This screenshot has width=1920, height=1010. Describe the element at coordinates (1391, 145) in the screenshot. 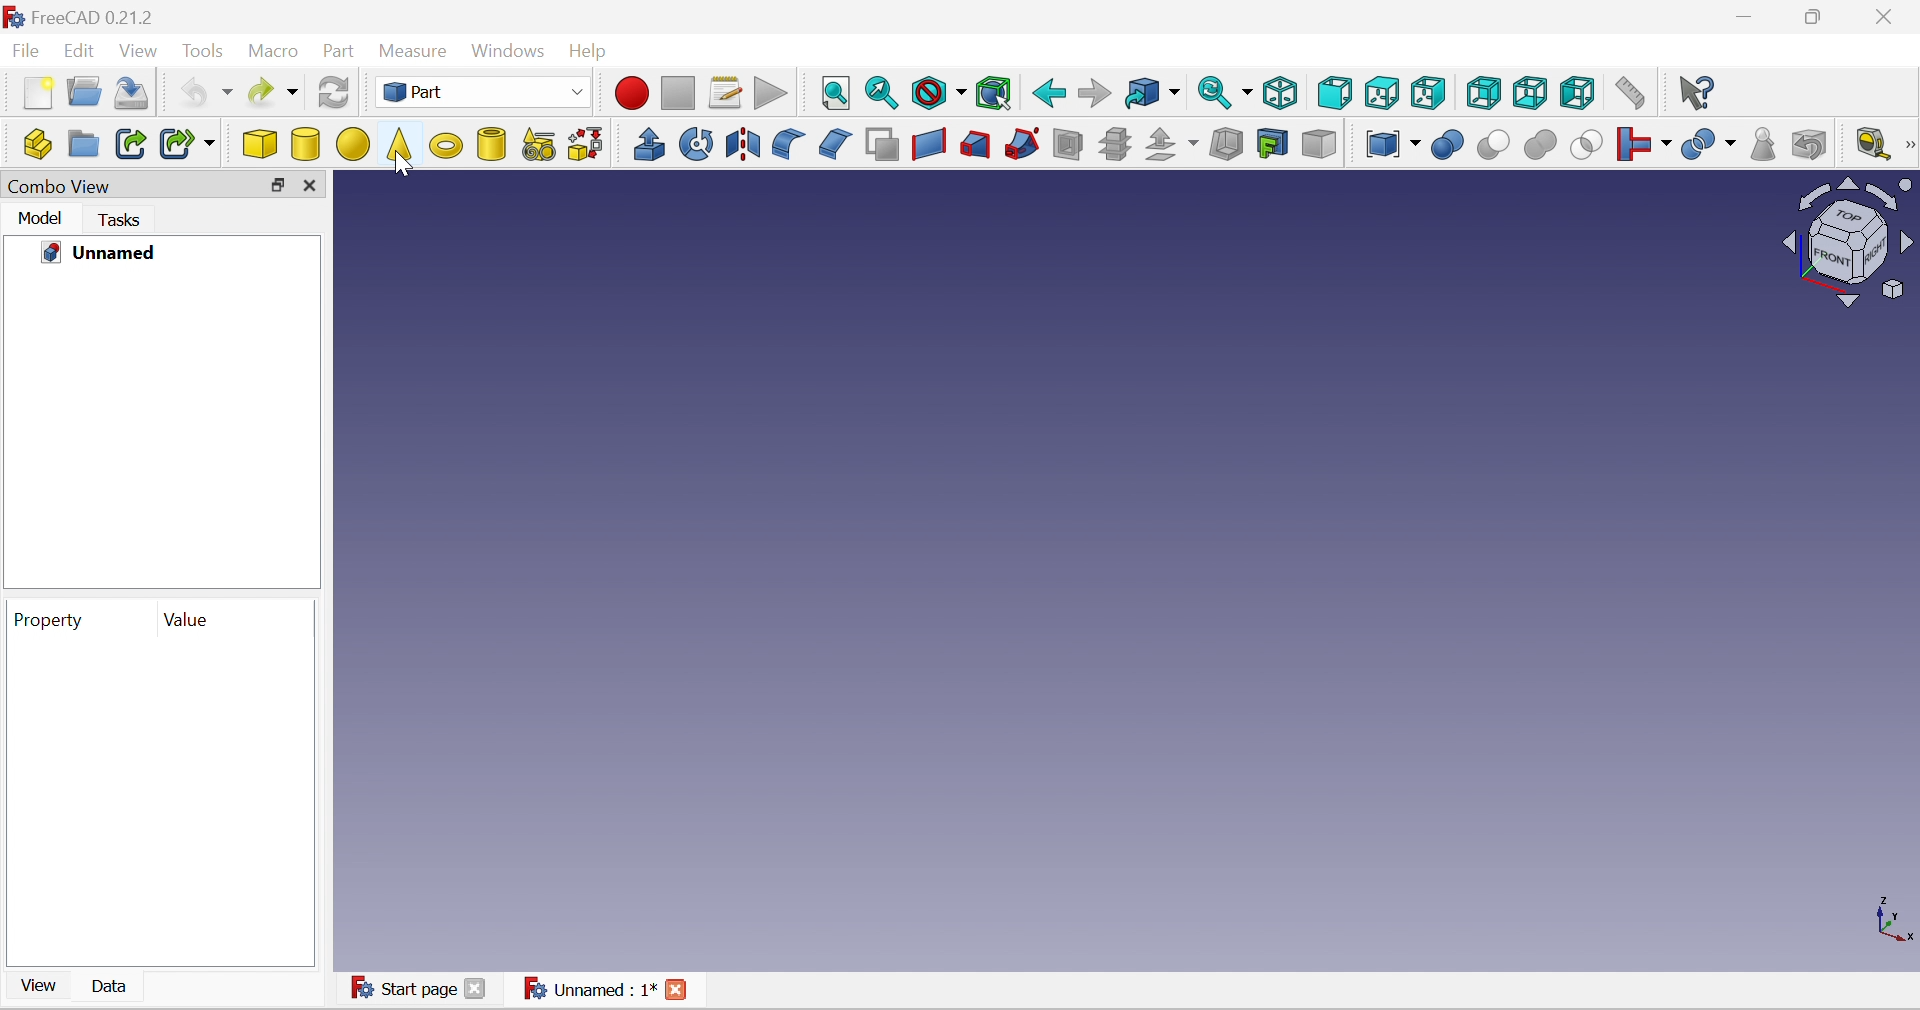

I see `Compound tools` at that location.